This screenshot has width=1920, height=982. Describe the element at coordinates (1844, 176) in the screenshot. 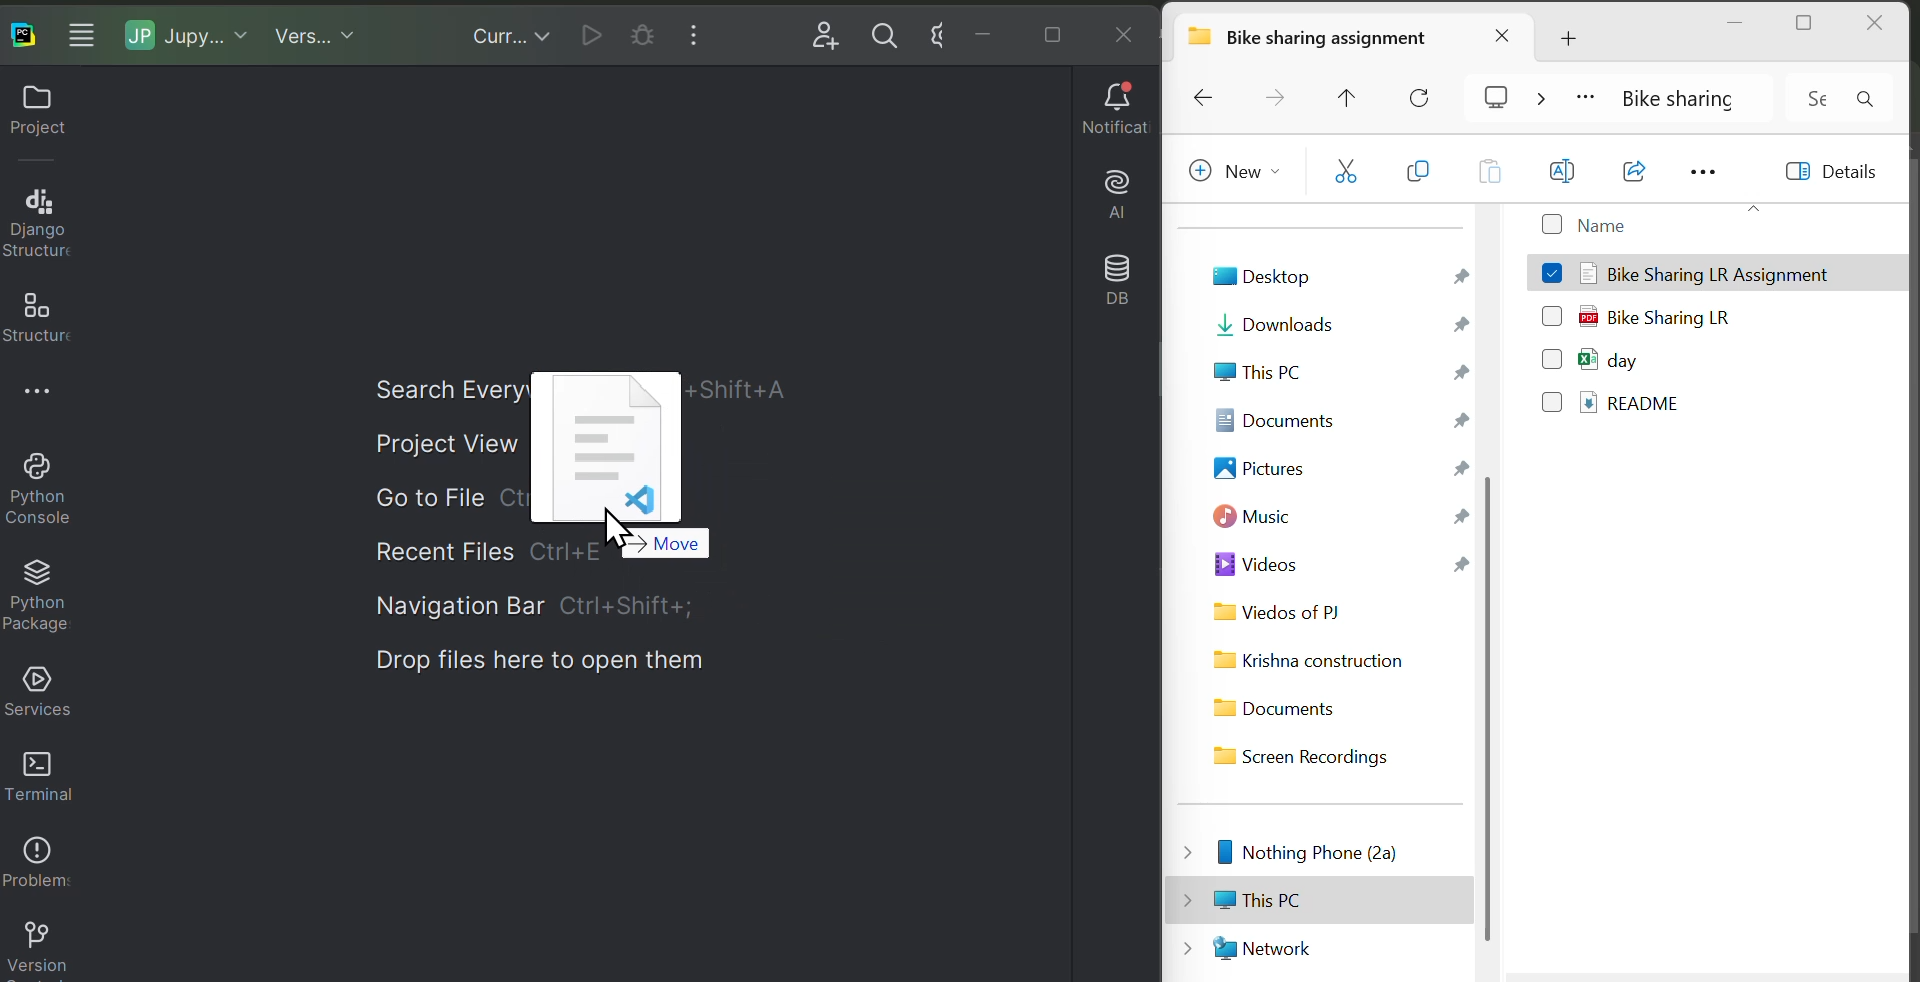

I see `Details` at that location.